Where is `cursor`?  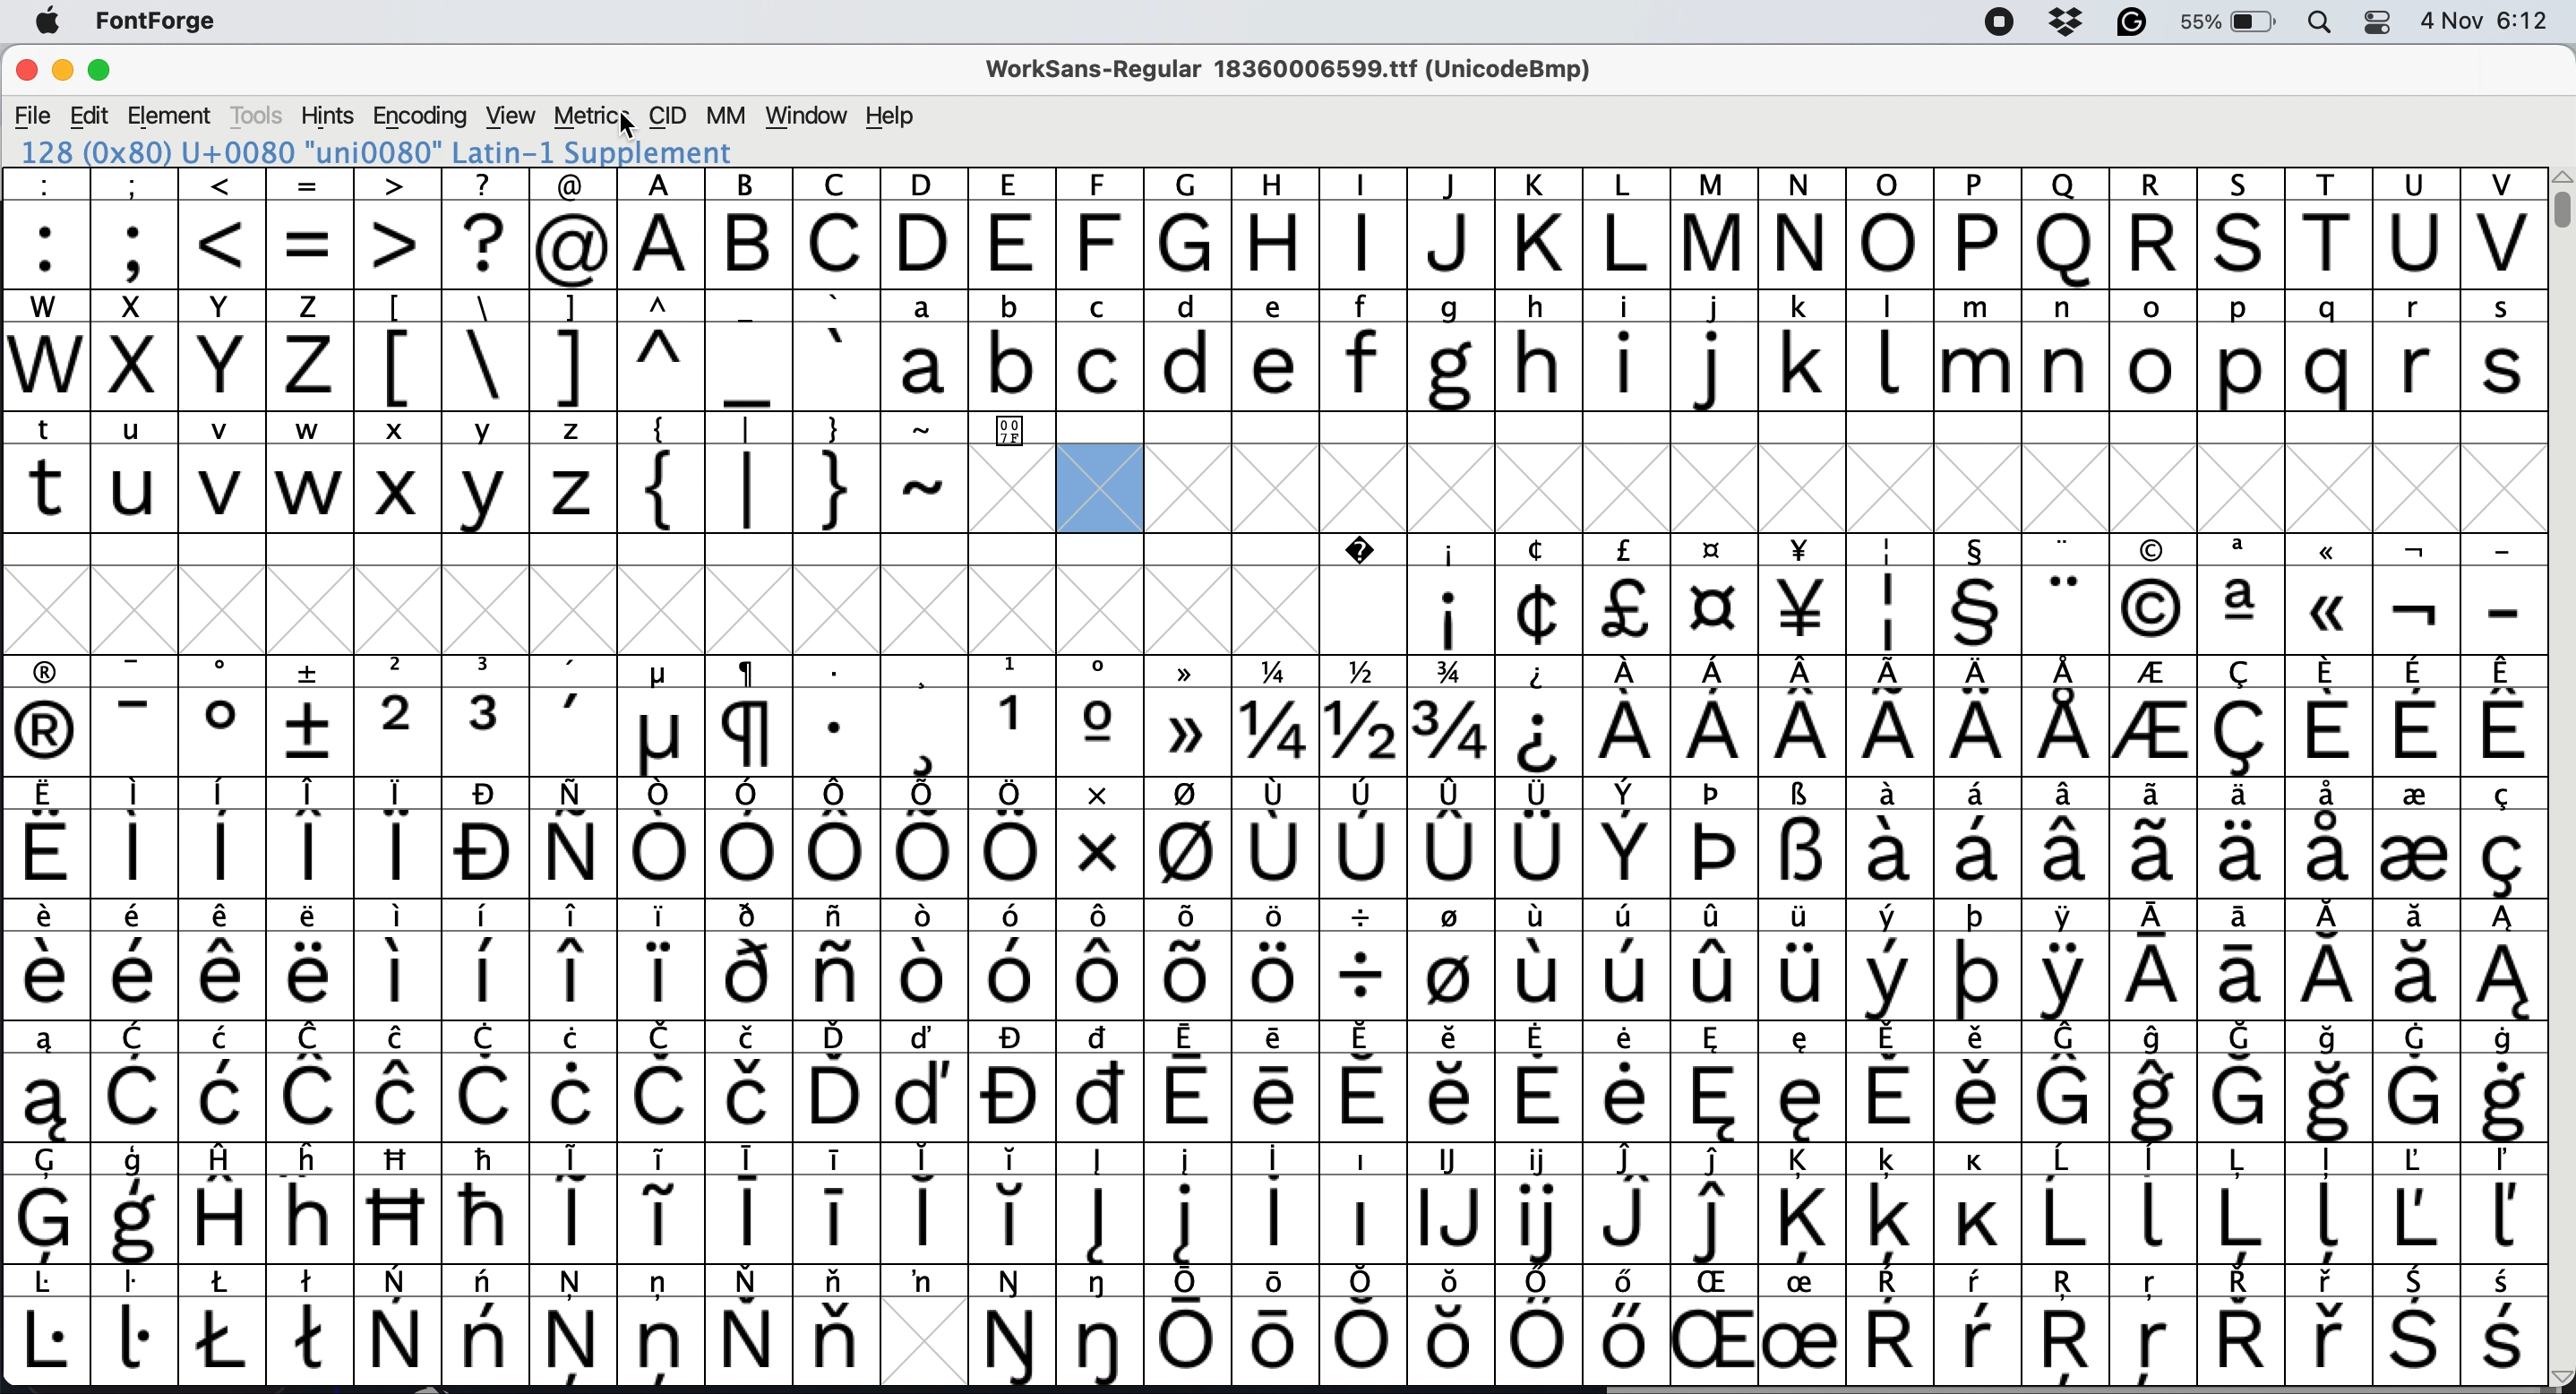 cursor is located at coordinates (636, 127).